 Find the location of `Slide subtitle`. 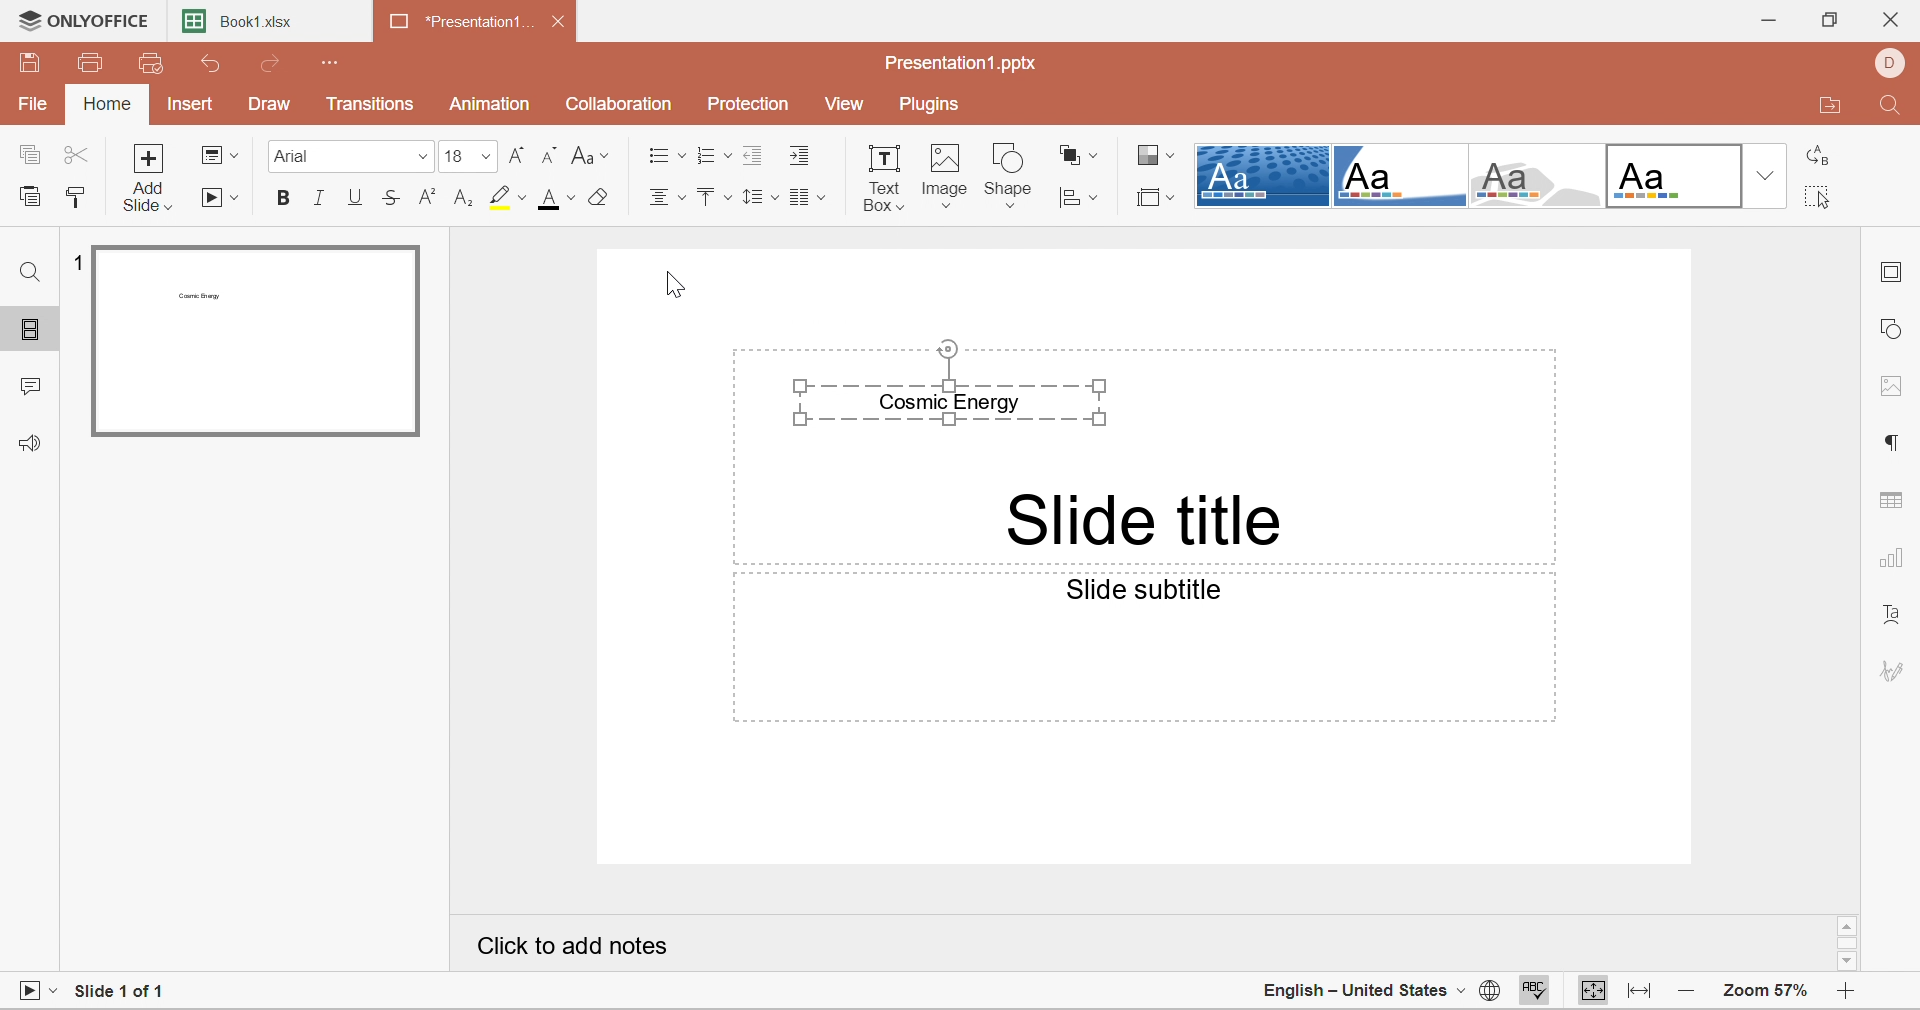

Slide subtitle is located at coordinates (1150, 592).